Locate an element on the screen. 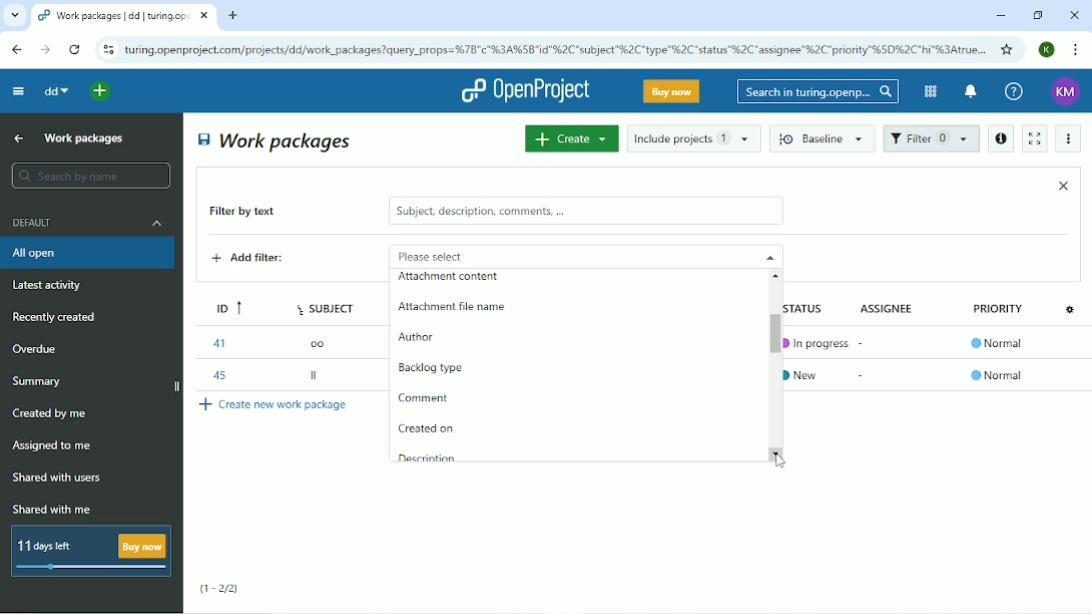 The width and height of the screenshot is (1092, 614). - is located at coordinates (864, 340).